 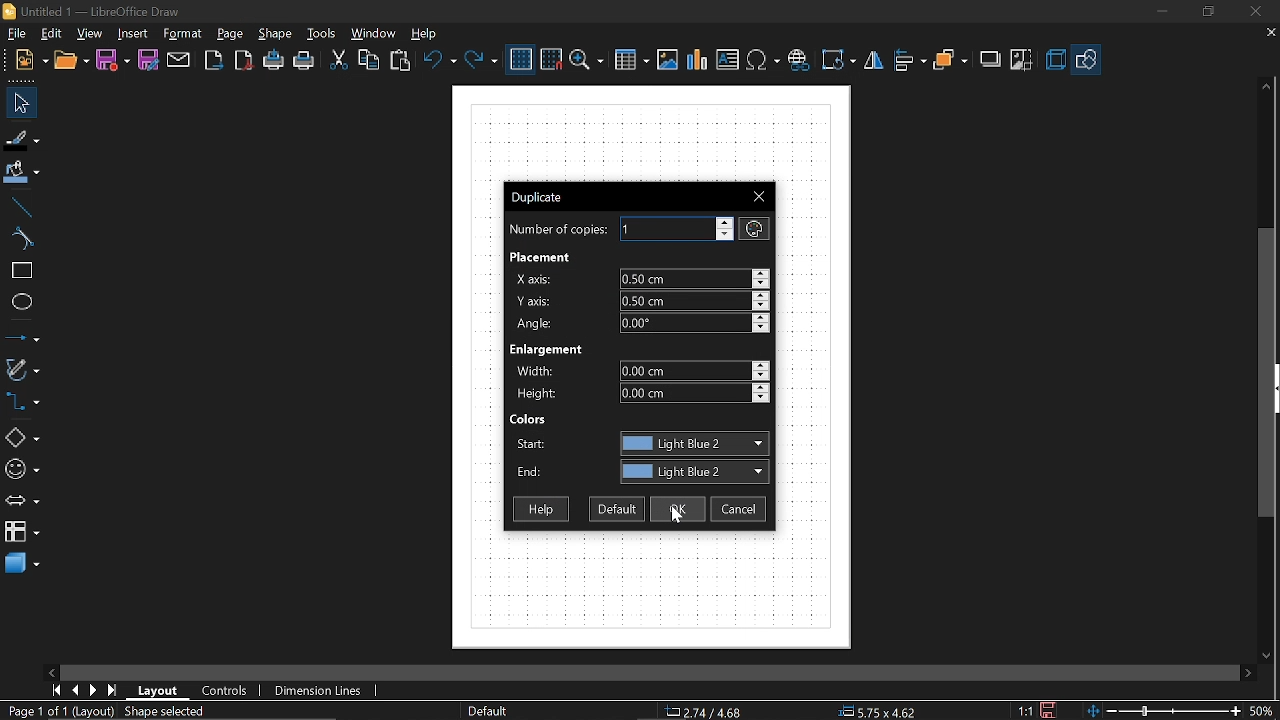 I want to click on Position, so click(x=874, y=711).